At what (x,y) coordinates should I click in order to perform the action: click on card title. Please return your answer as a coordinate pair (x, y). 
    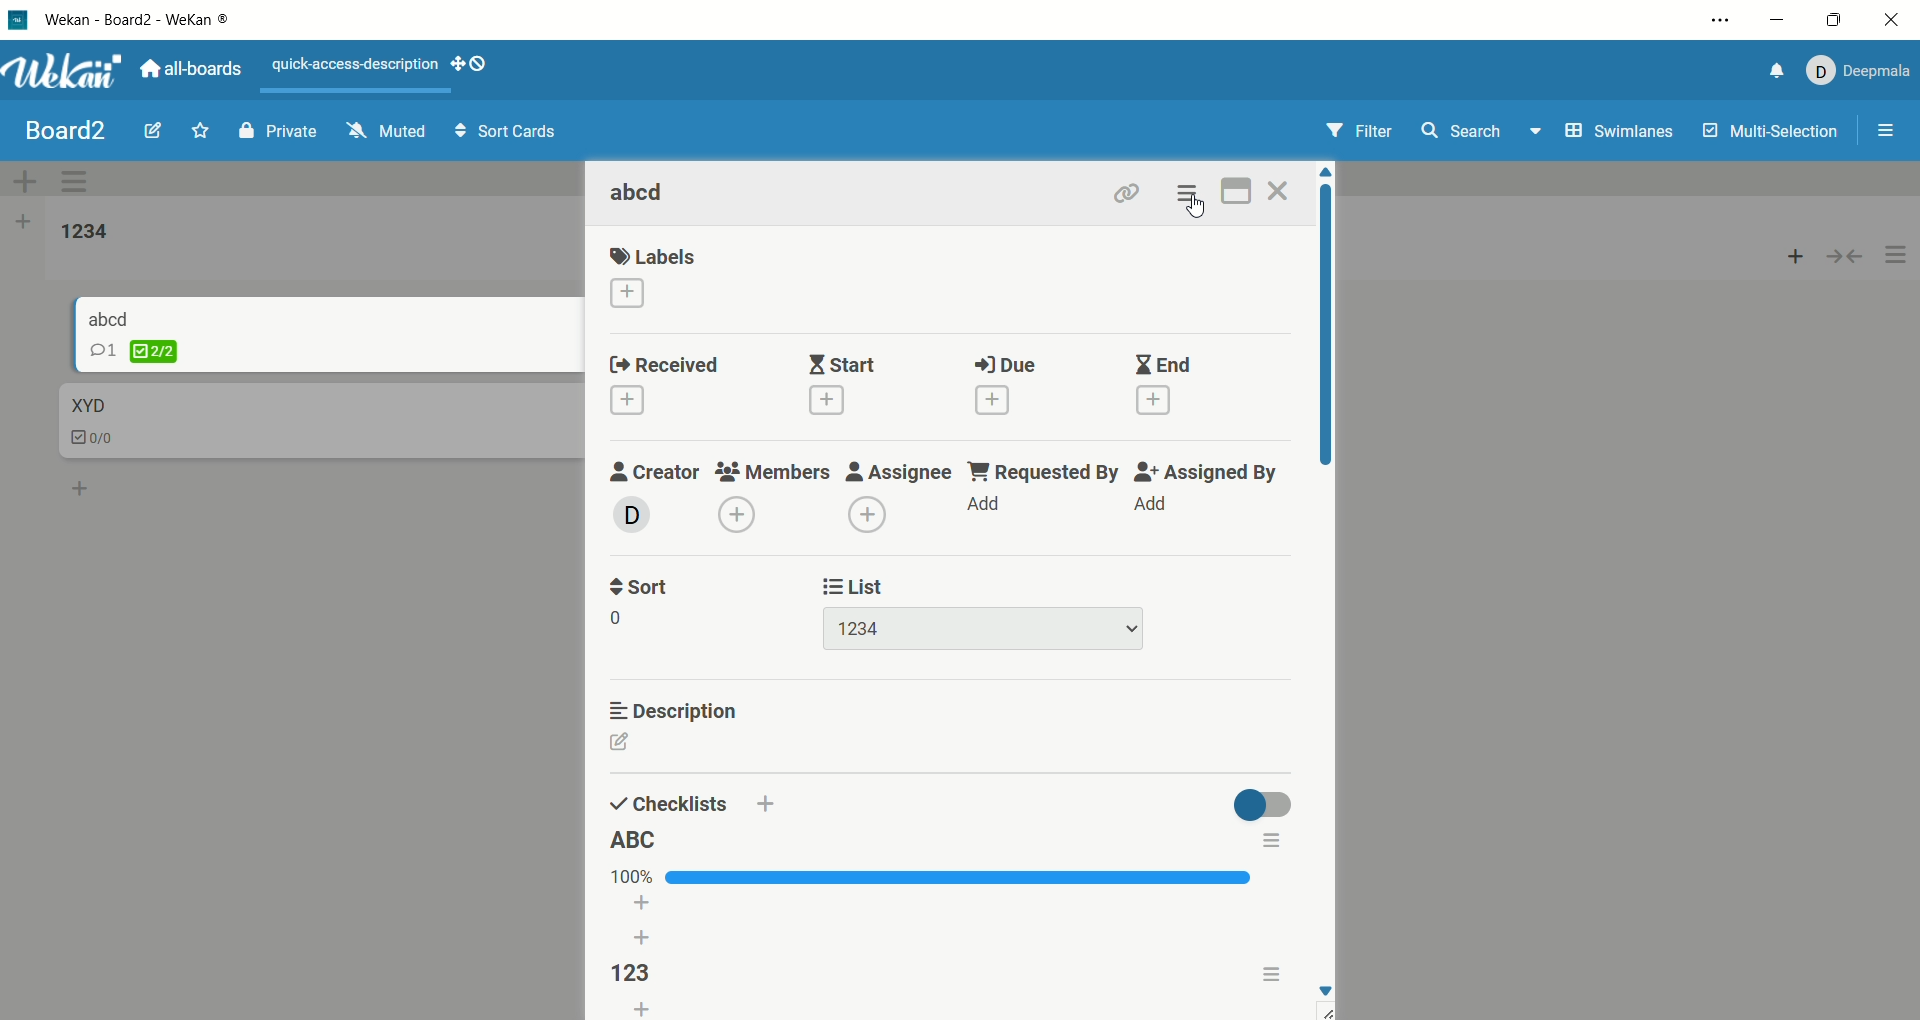
    Looking at the image, I should click on (118, 317).